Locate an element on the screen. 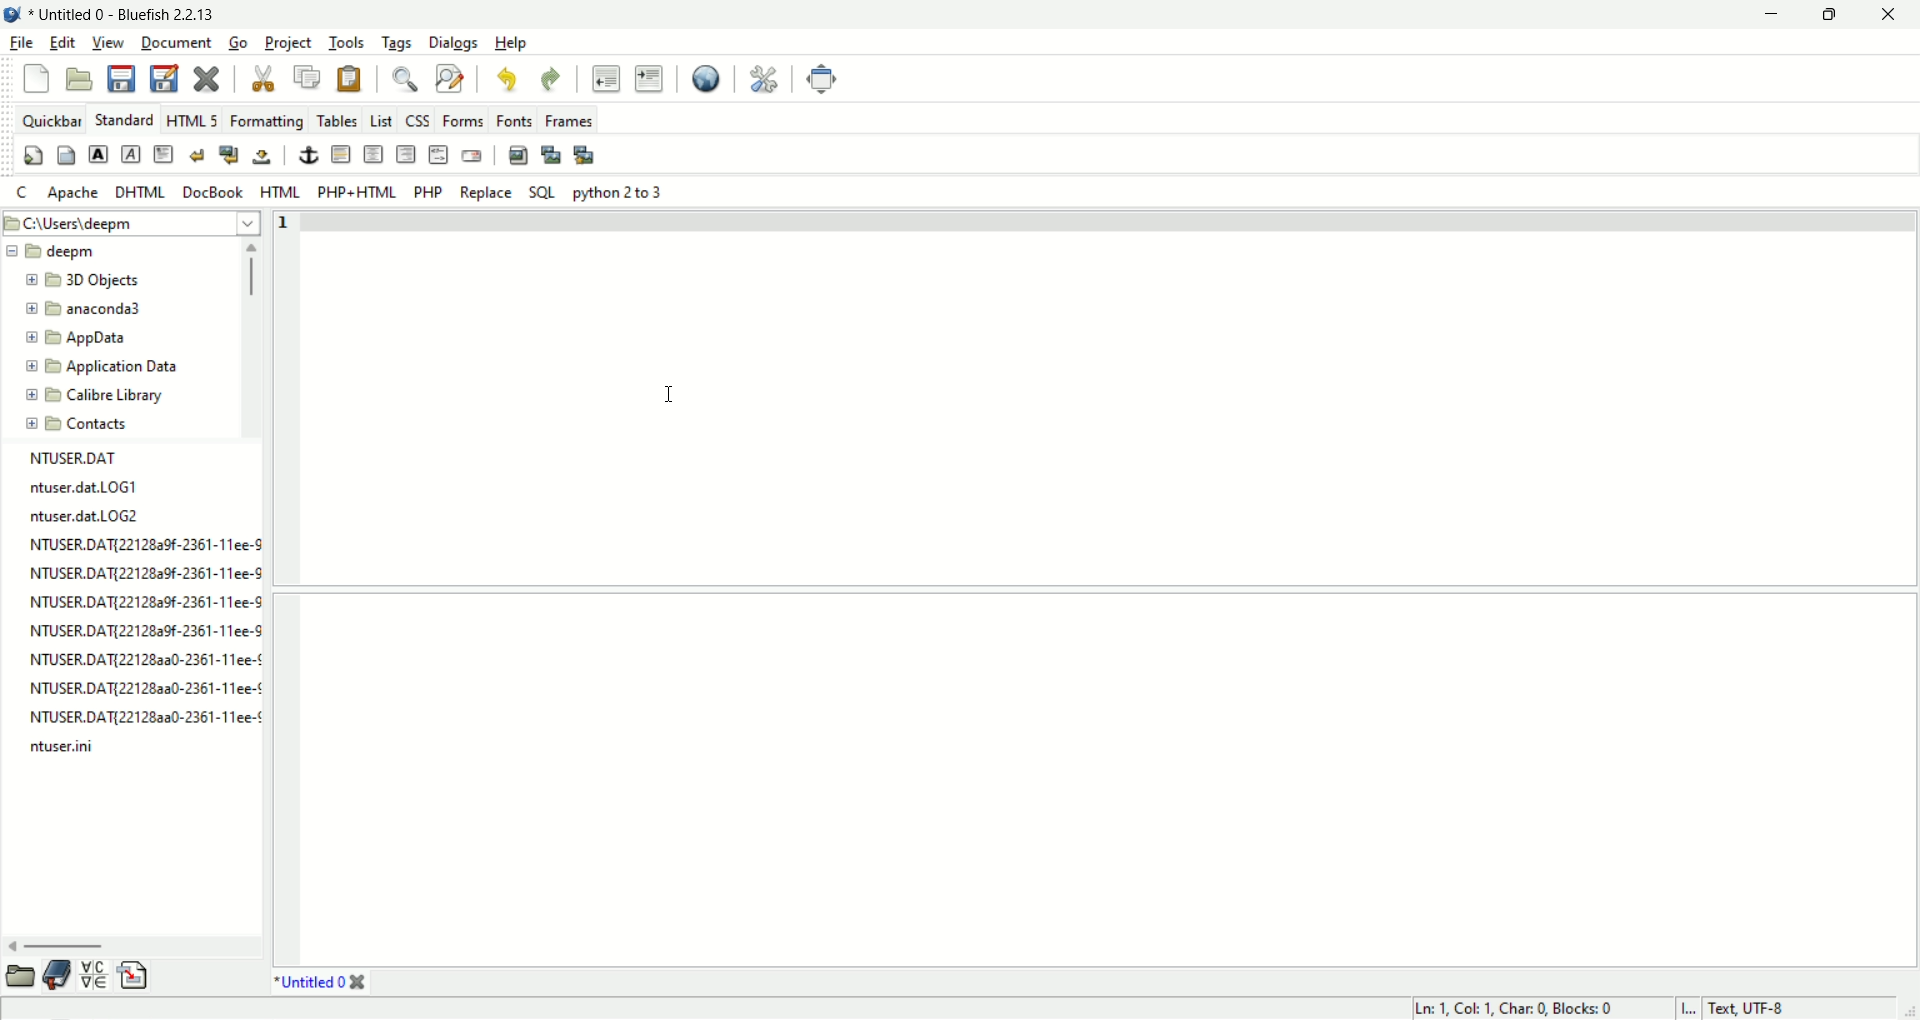 Image resolution: width=1920 pixels, height=1020 pixels. folder name is located at coordinates (66, 251).